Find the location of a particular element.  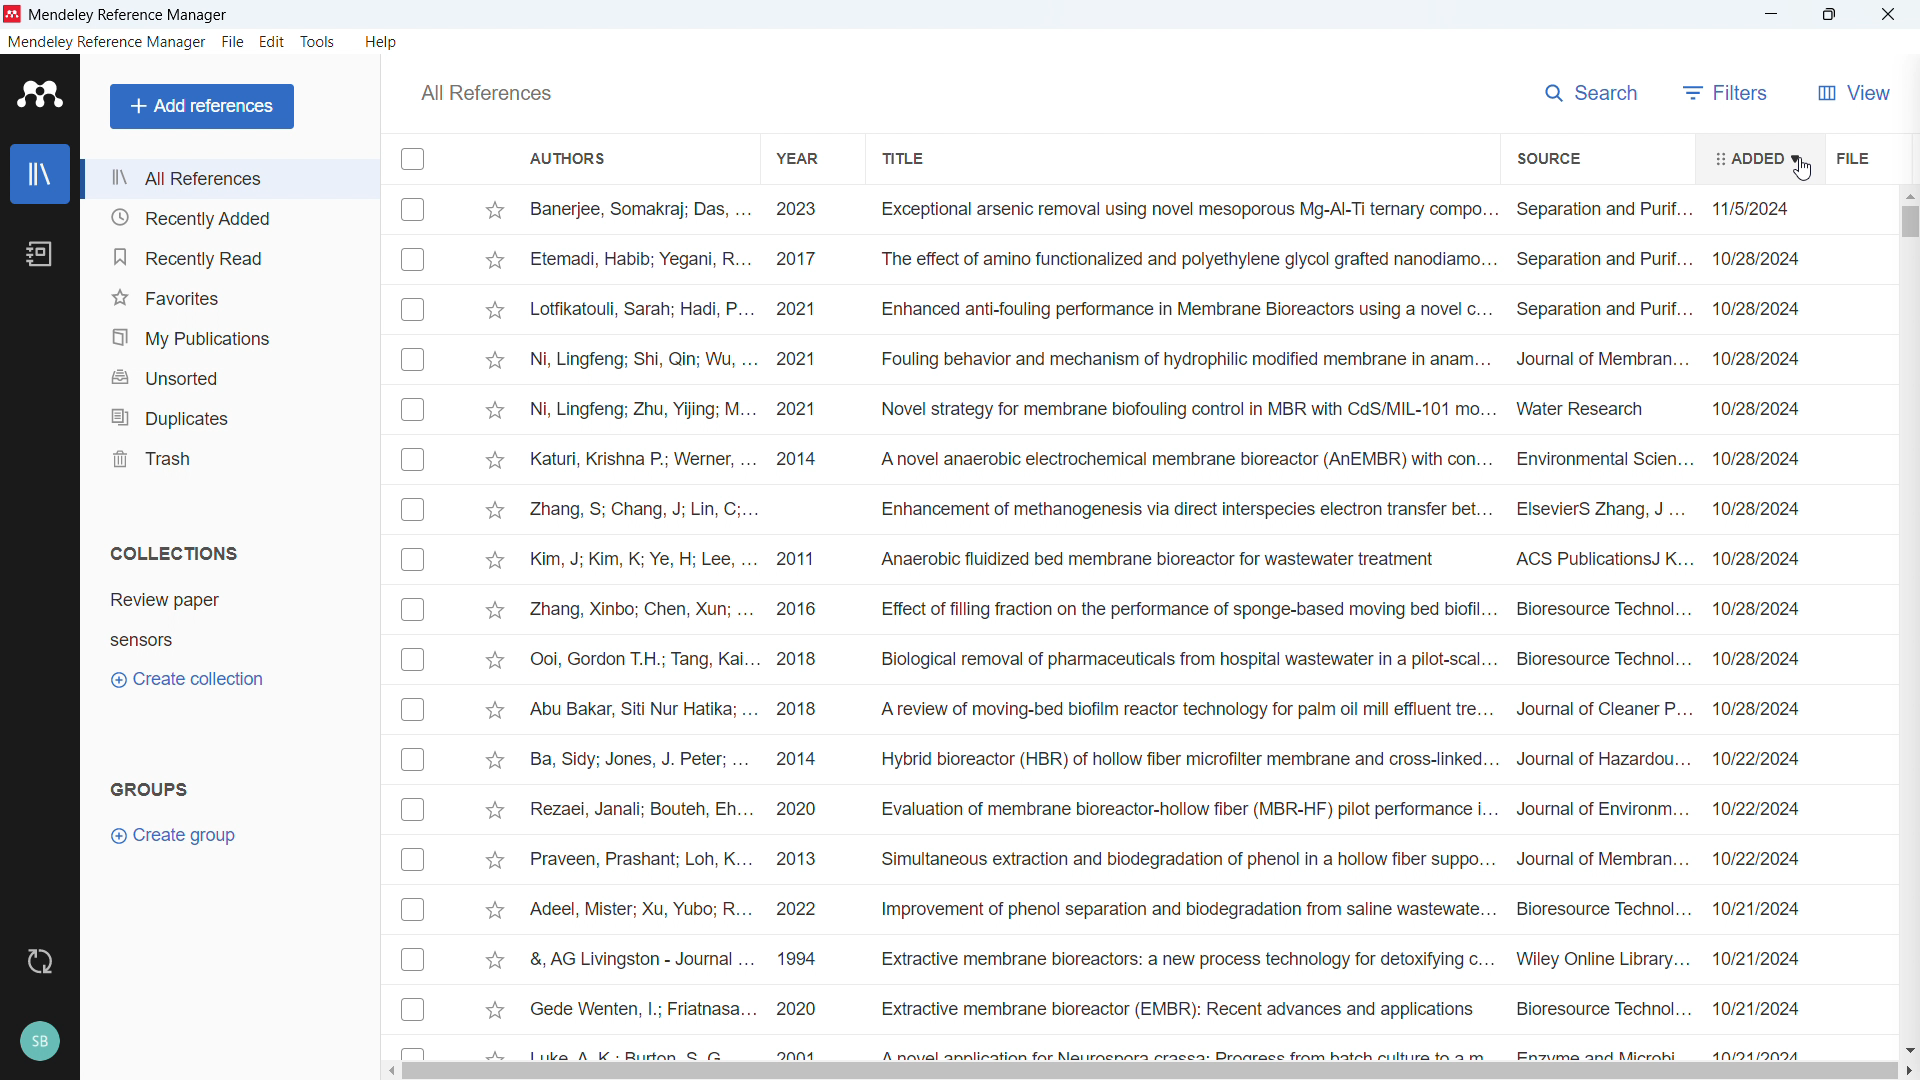

Sort by source  is located at coordinates (1548, 157).